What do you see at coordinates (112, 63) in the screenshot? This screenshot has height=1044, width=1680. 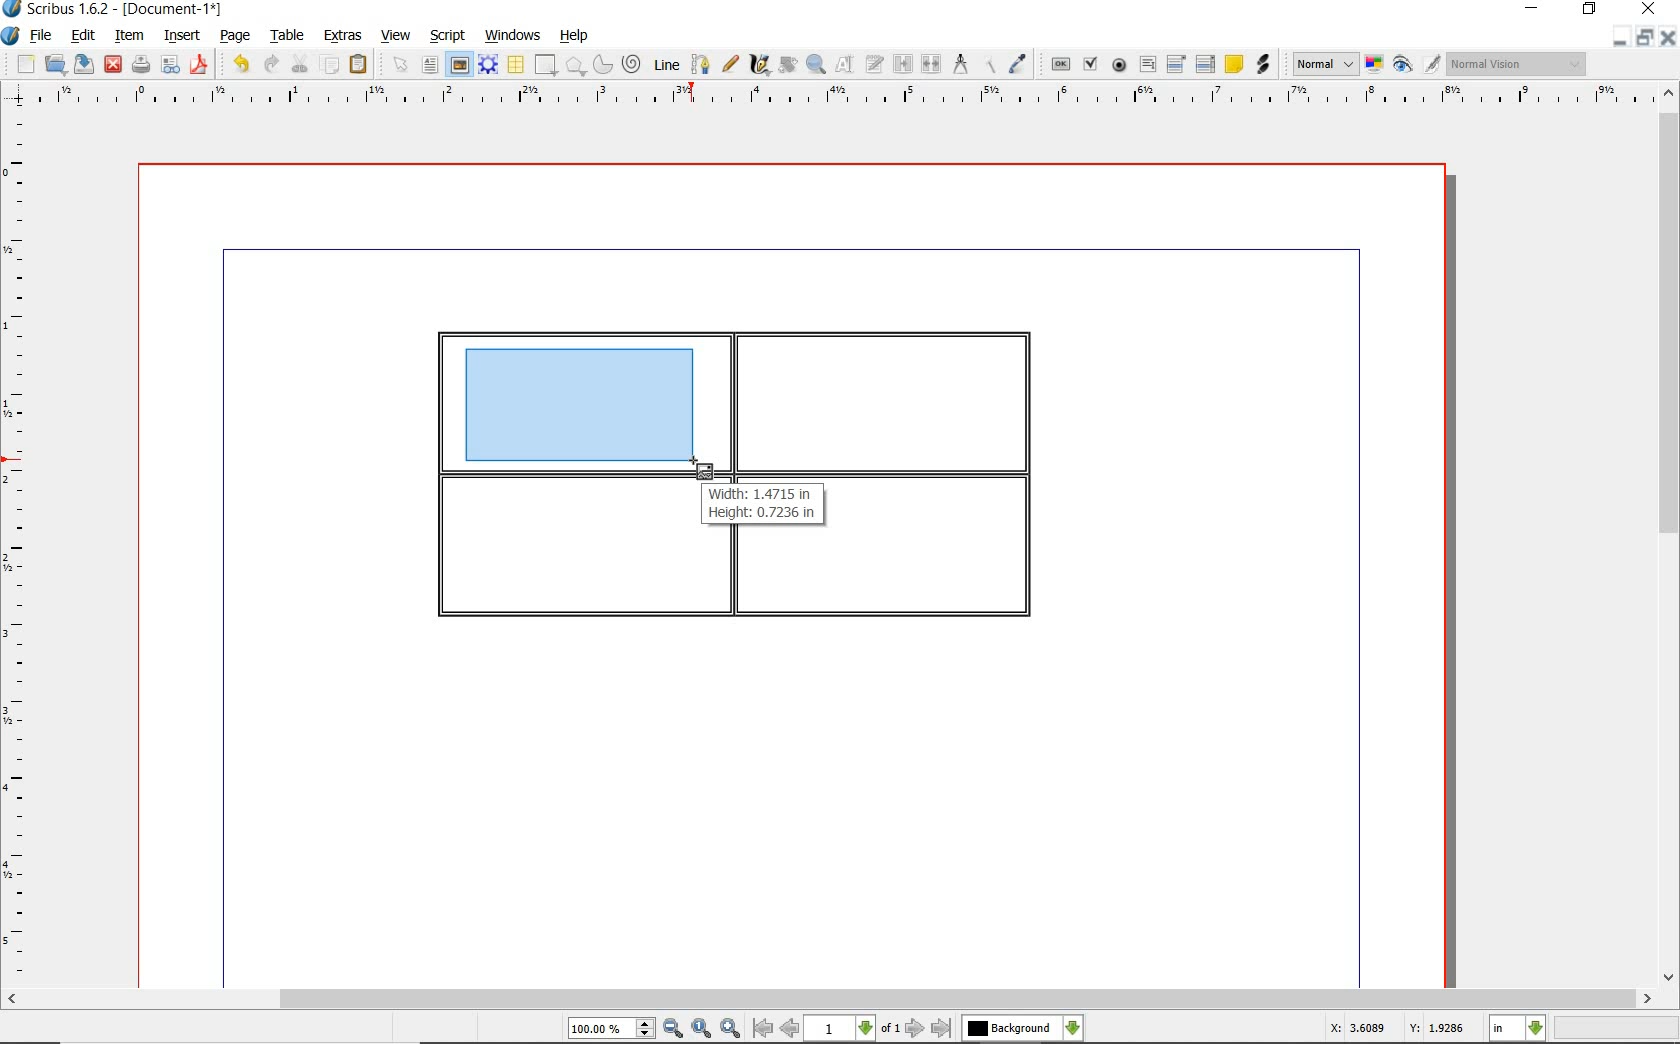 I see `close` at bounding box center [112, 63].